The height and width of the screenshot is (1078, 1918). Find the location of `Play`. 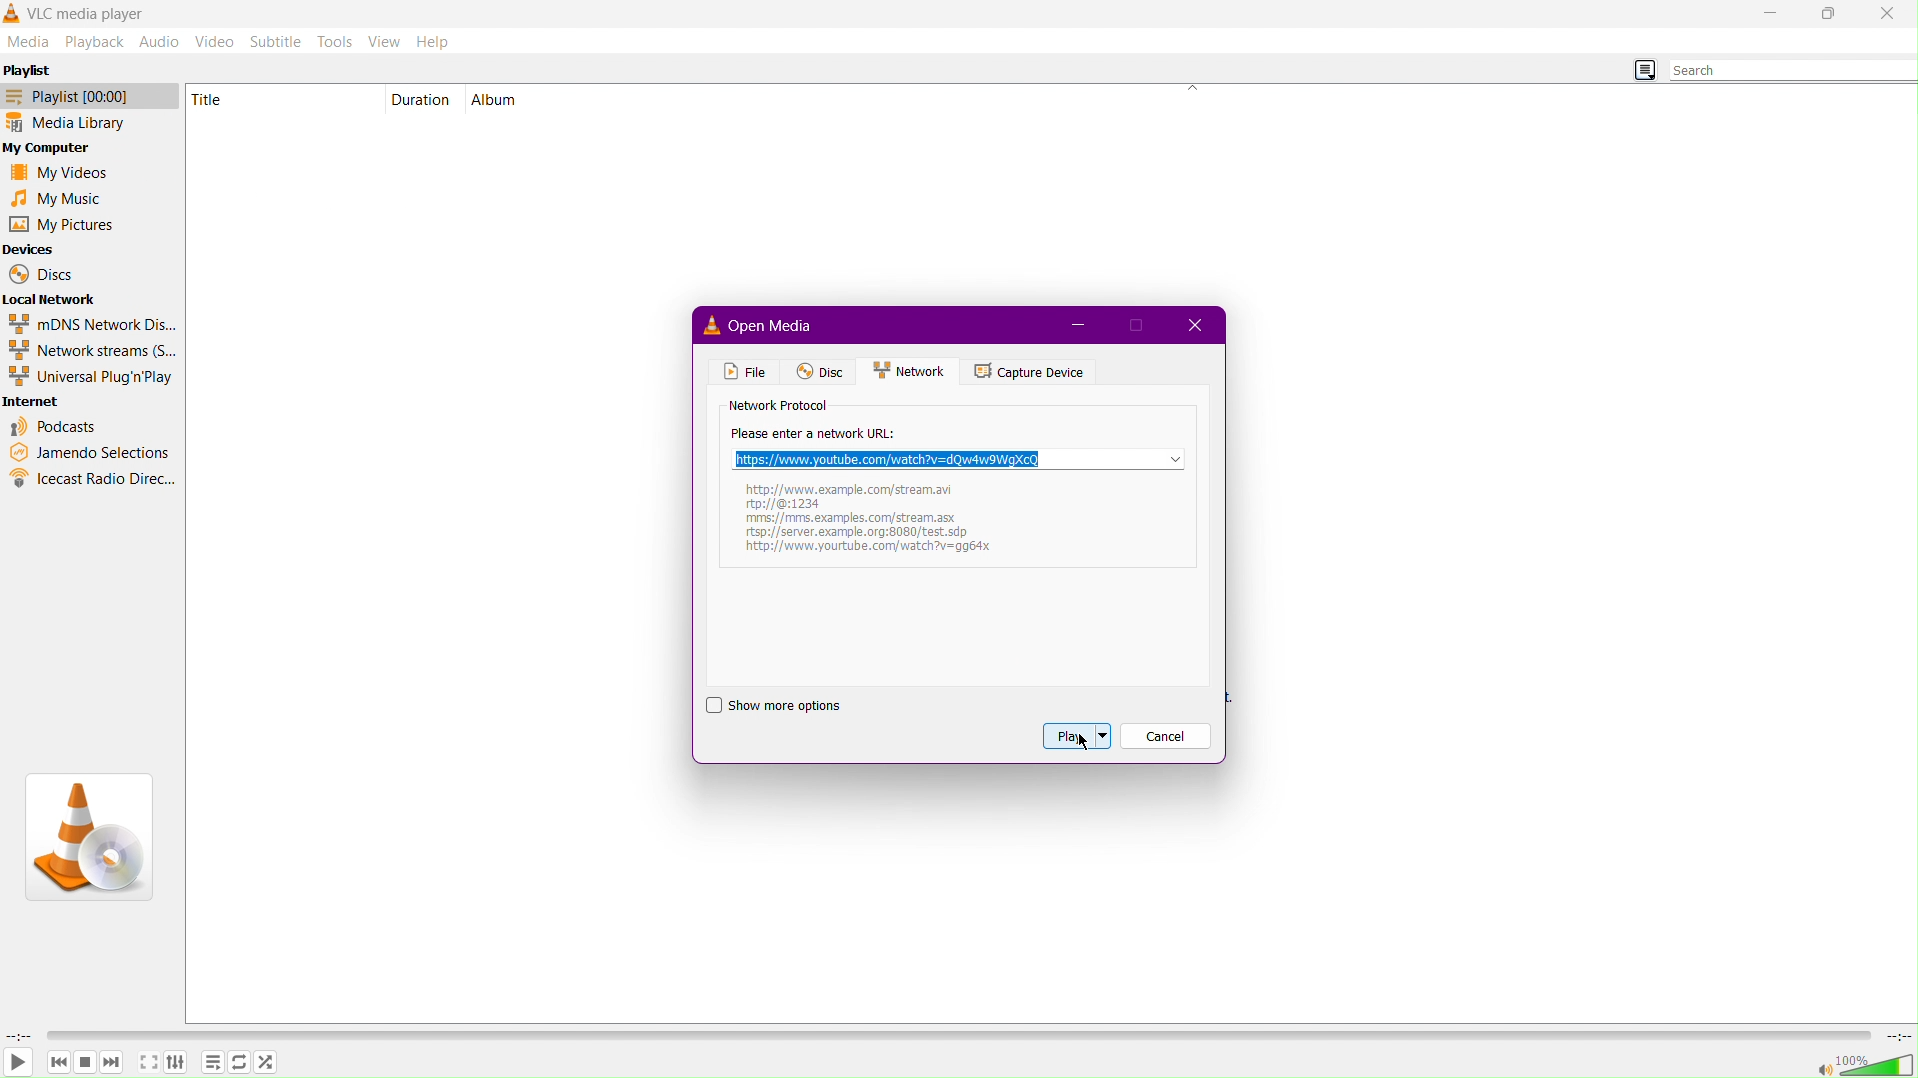

Play is located at coordinates (1076, 737).